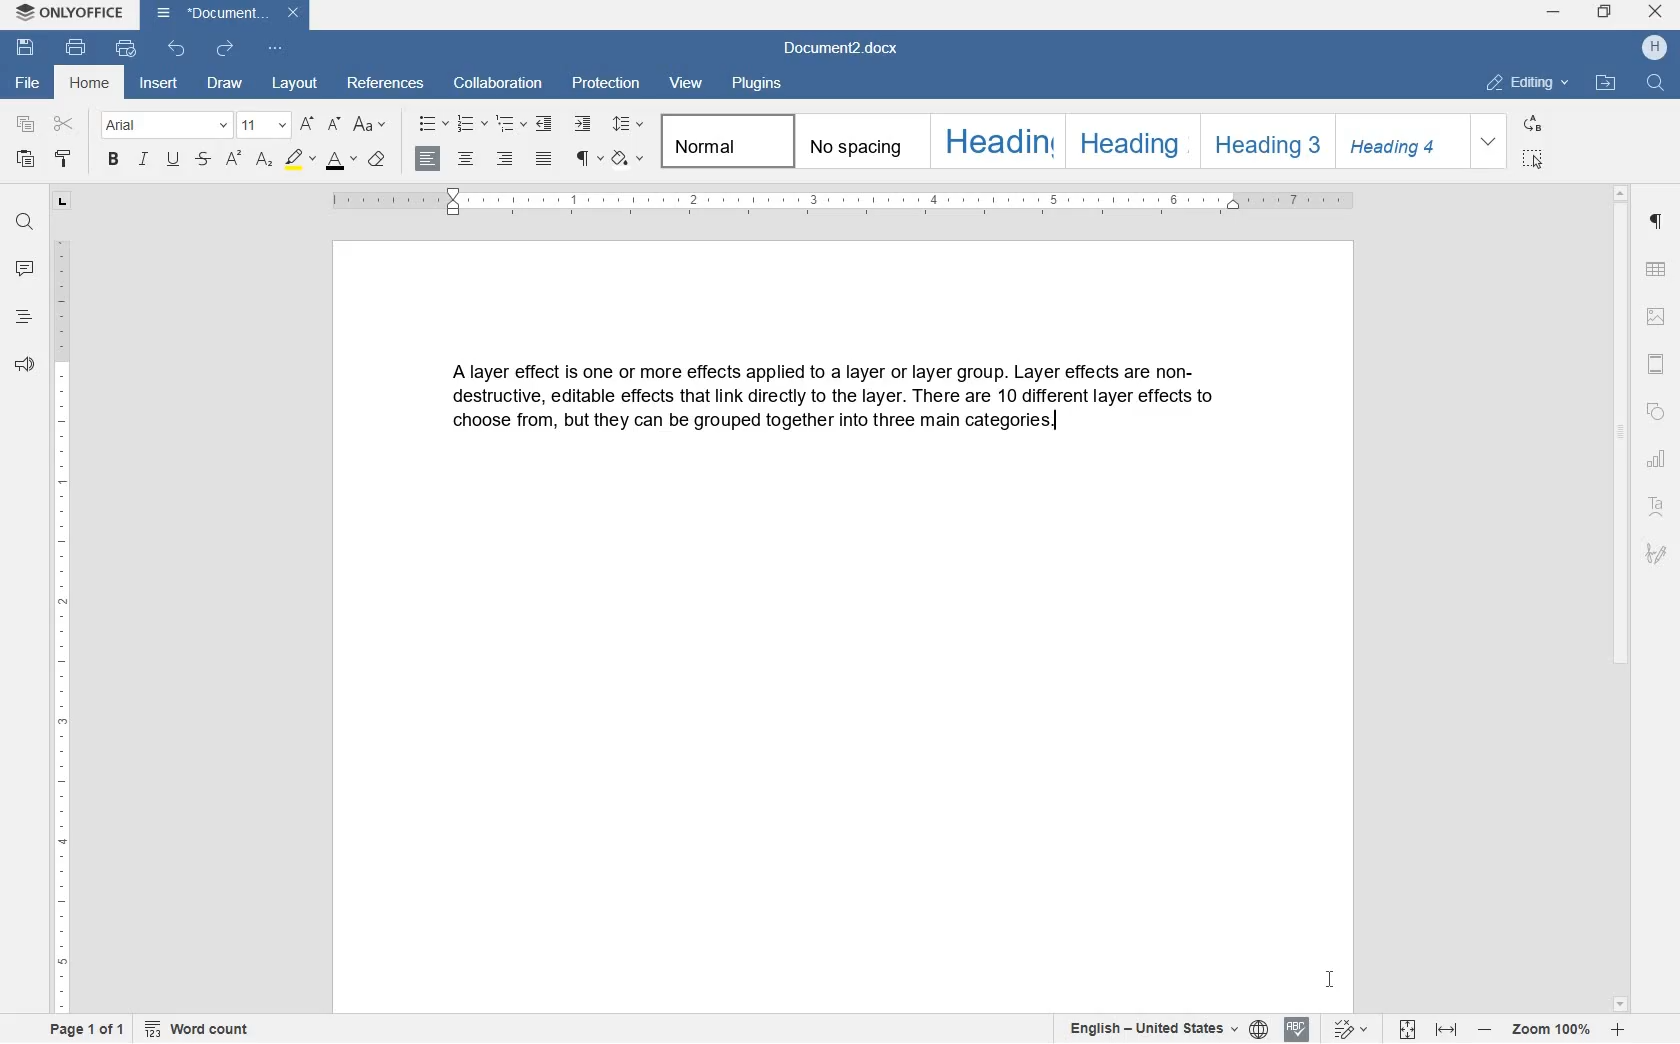 This screenshot has width=1680, height=1044. I want to click on signature, so click(1657, 553).